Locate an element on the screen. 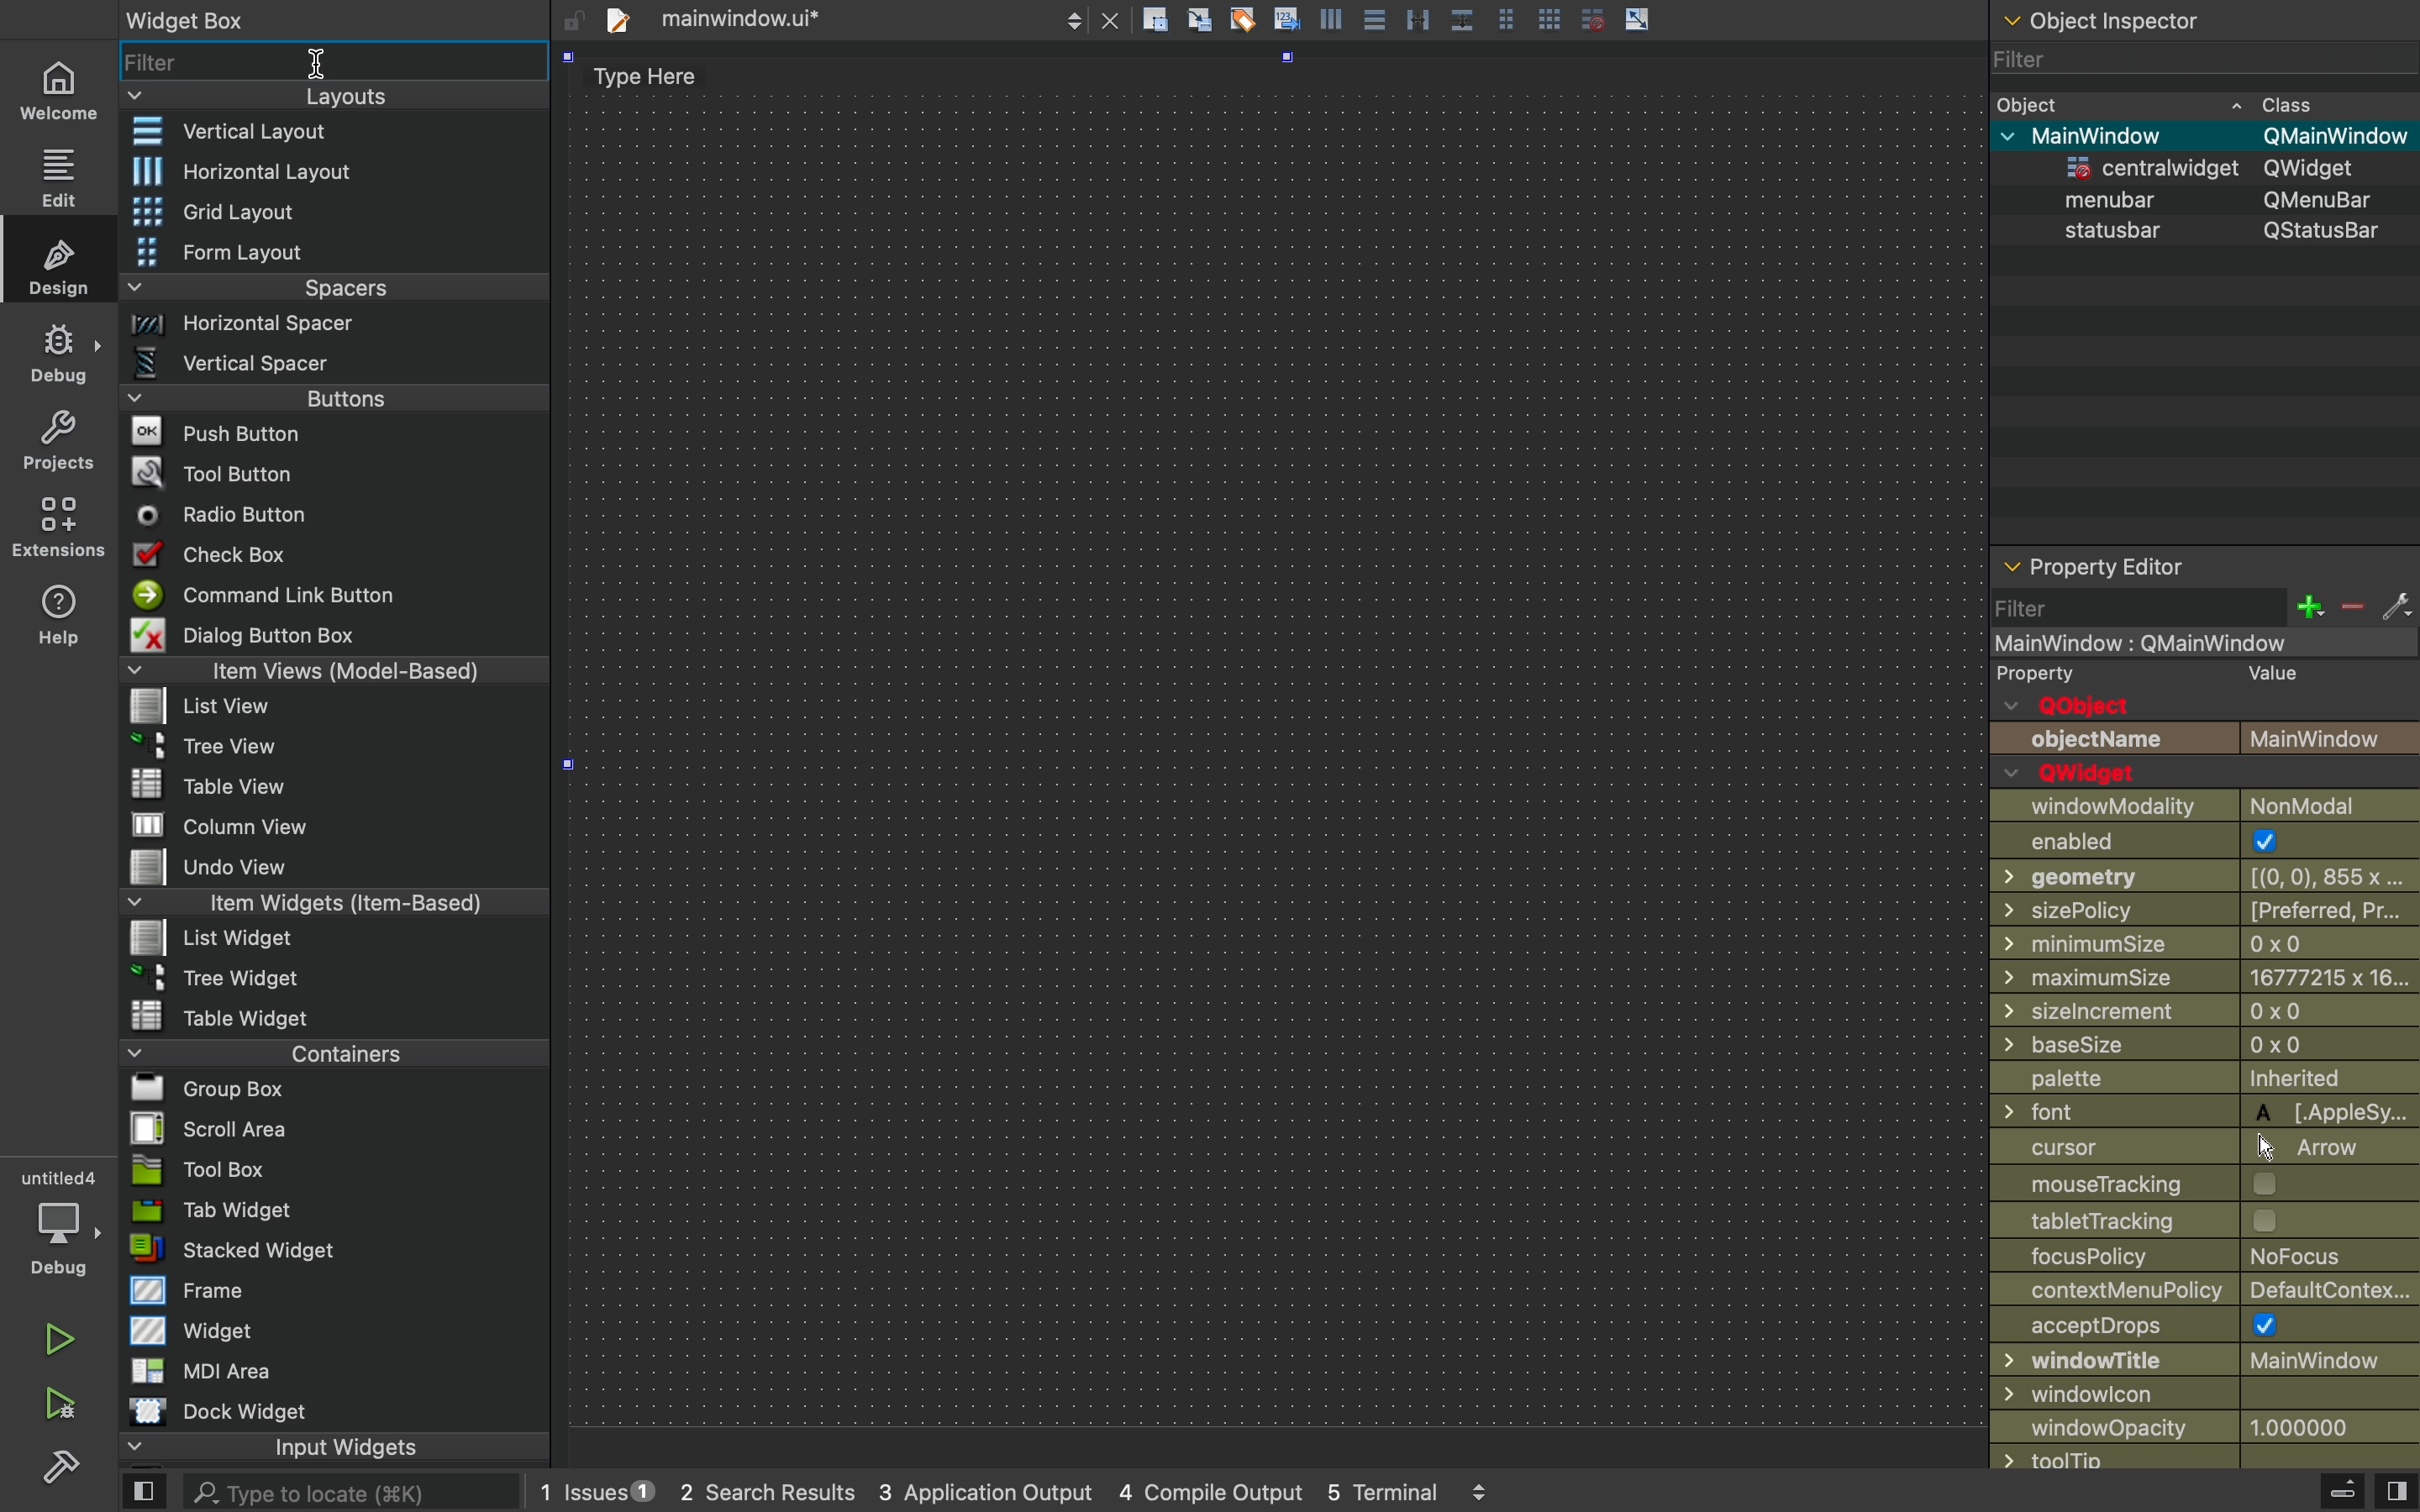 Image resolution: width=2420 pixels, height=1512 pixels. scroll area is located at coordinates (338, 1129).